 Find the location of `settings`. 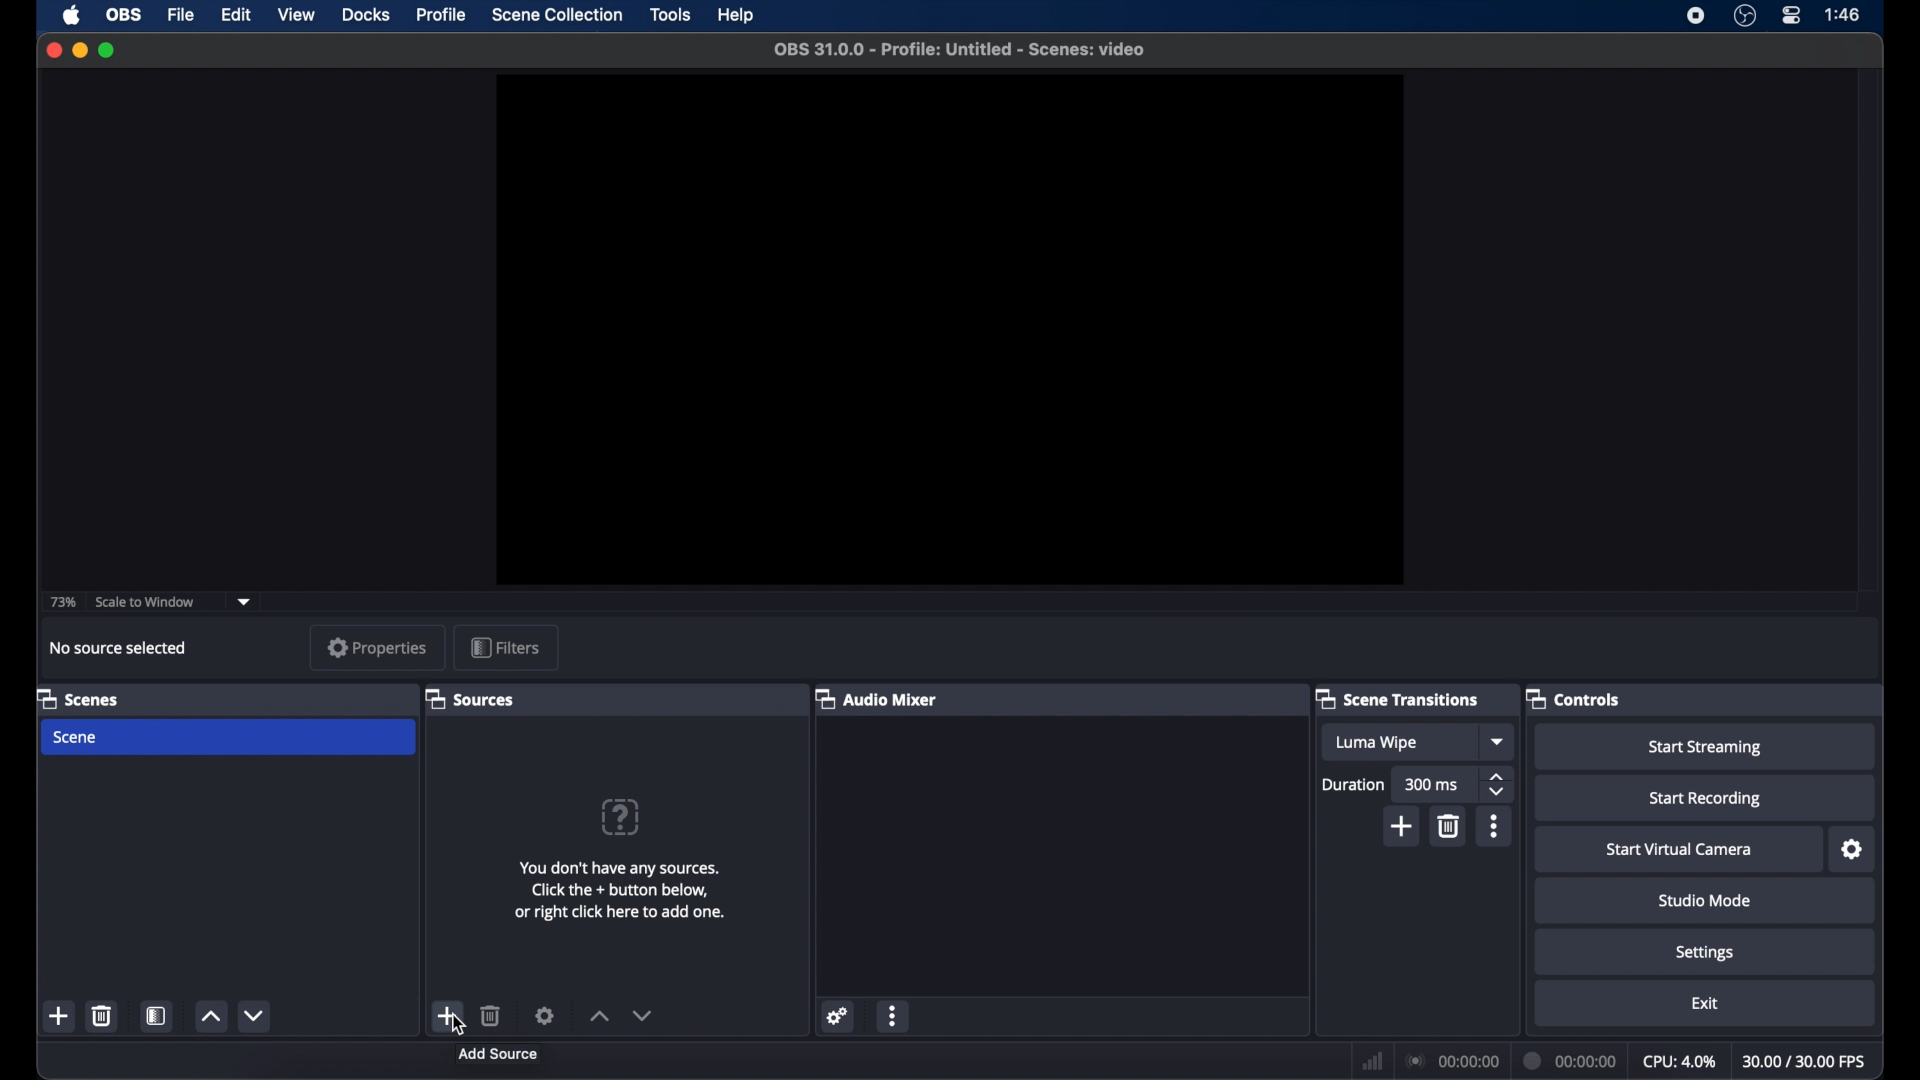

settings is located at coordinates (1706, 954).